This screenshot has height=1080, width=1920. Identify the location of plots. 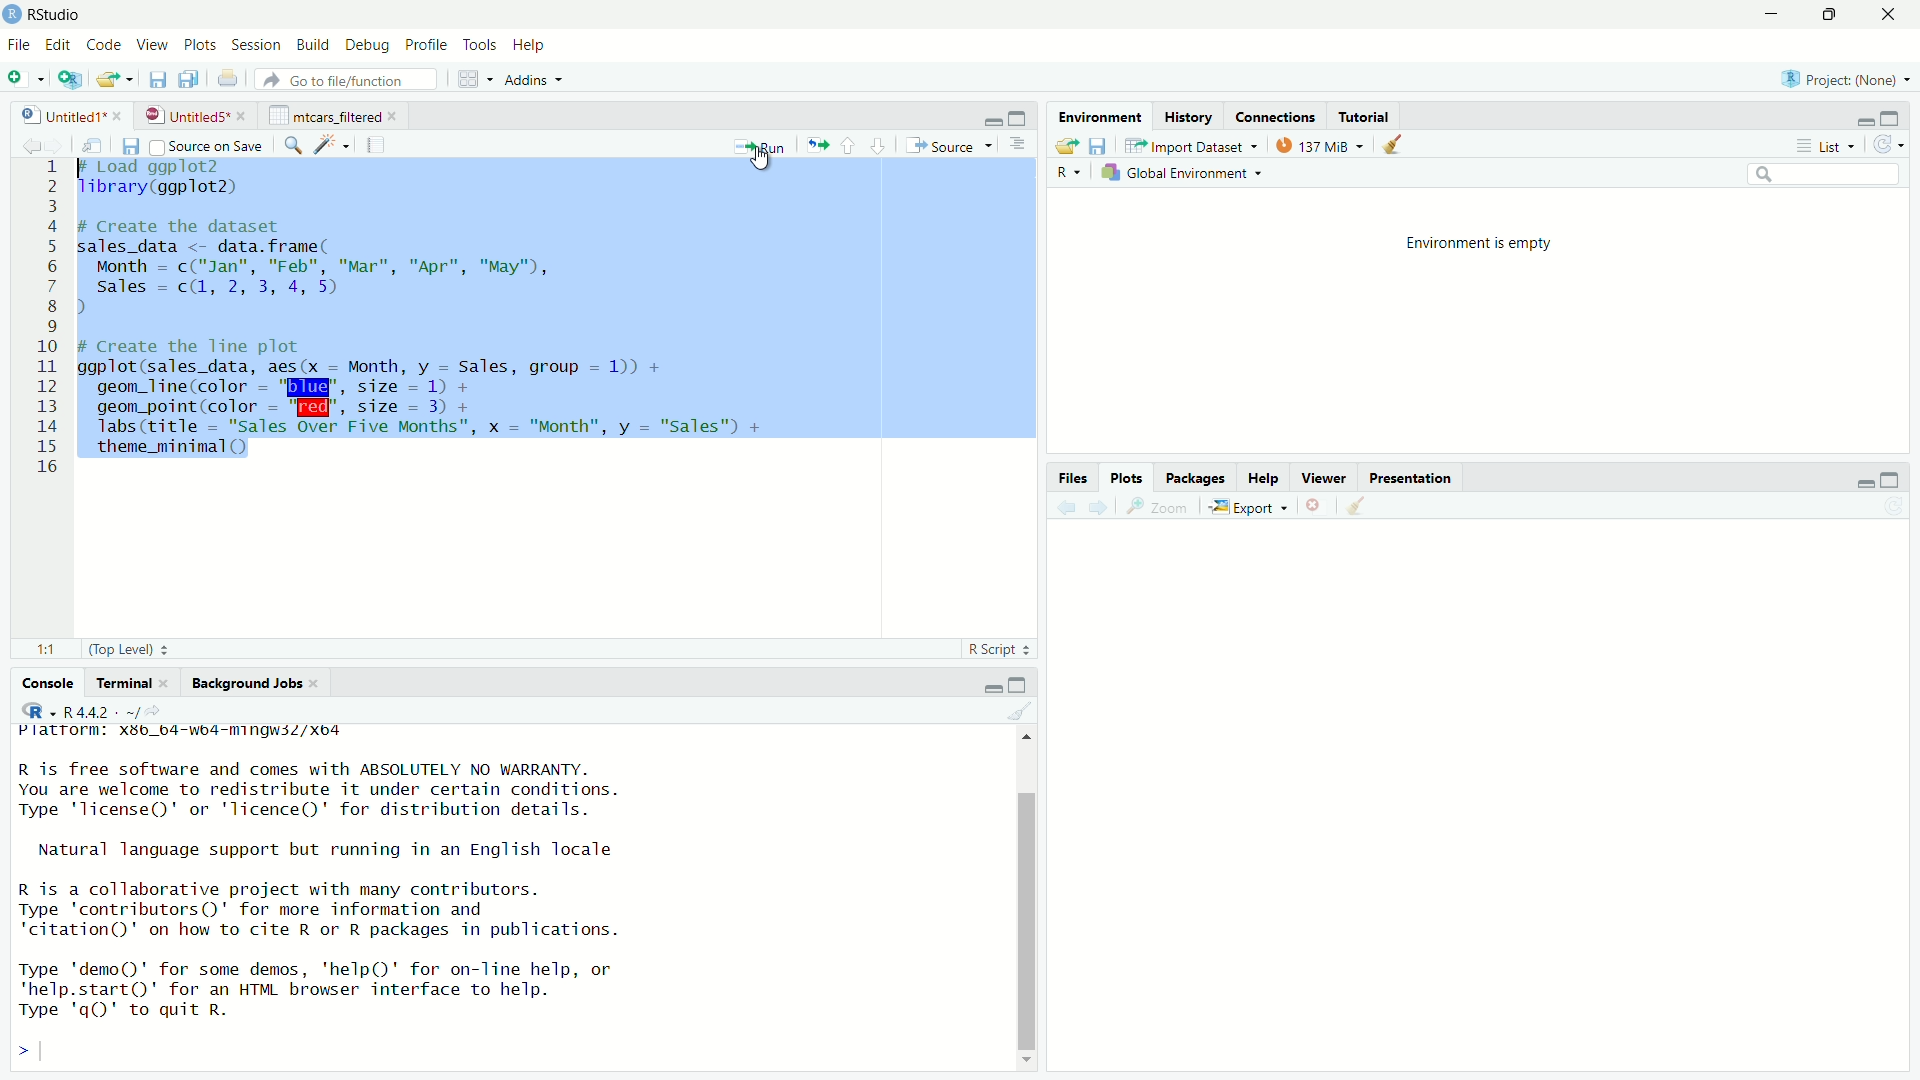
(1129, 478).